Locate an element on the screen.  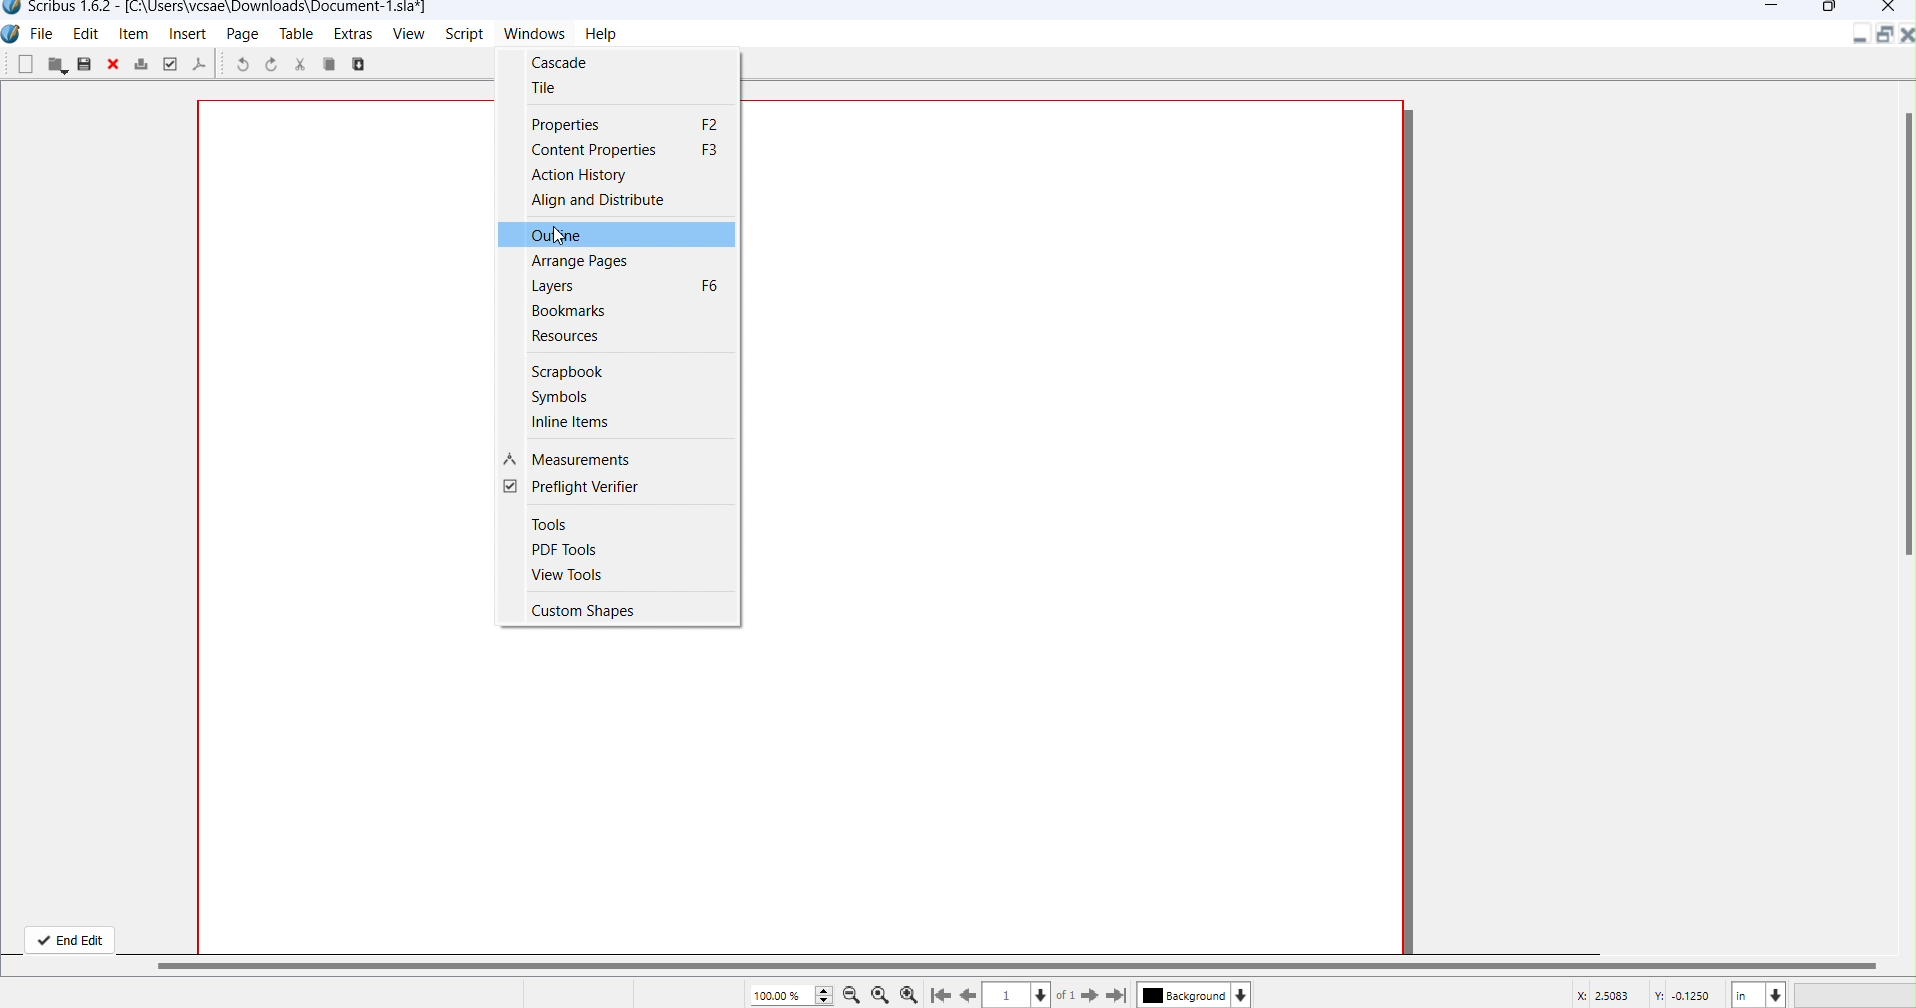
Scribus is located at coordinates (214, 11).